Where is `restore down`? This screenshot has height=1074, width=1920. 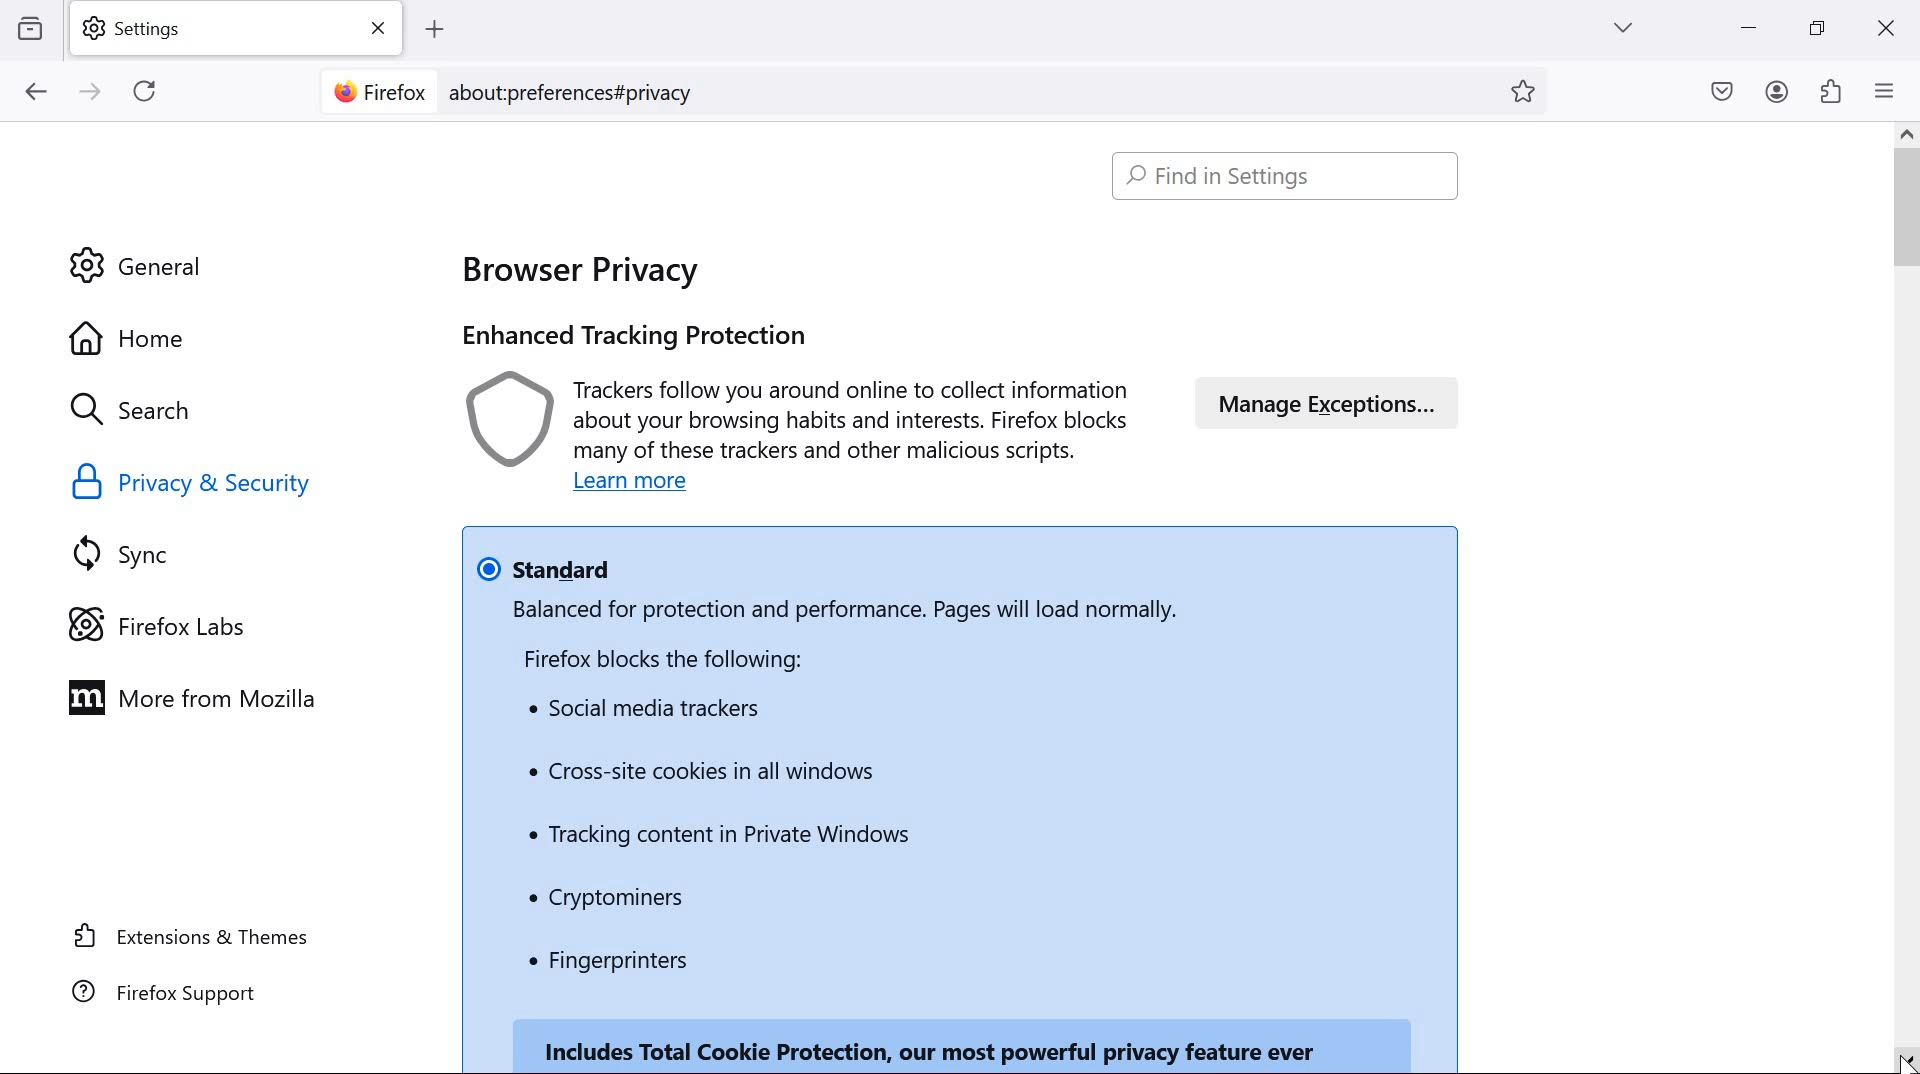 restore down is located at coordinates (1818, 27).